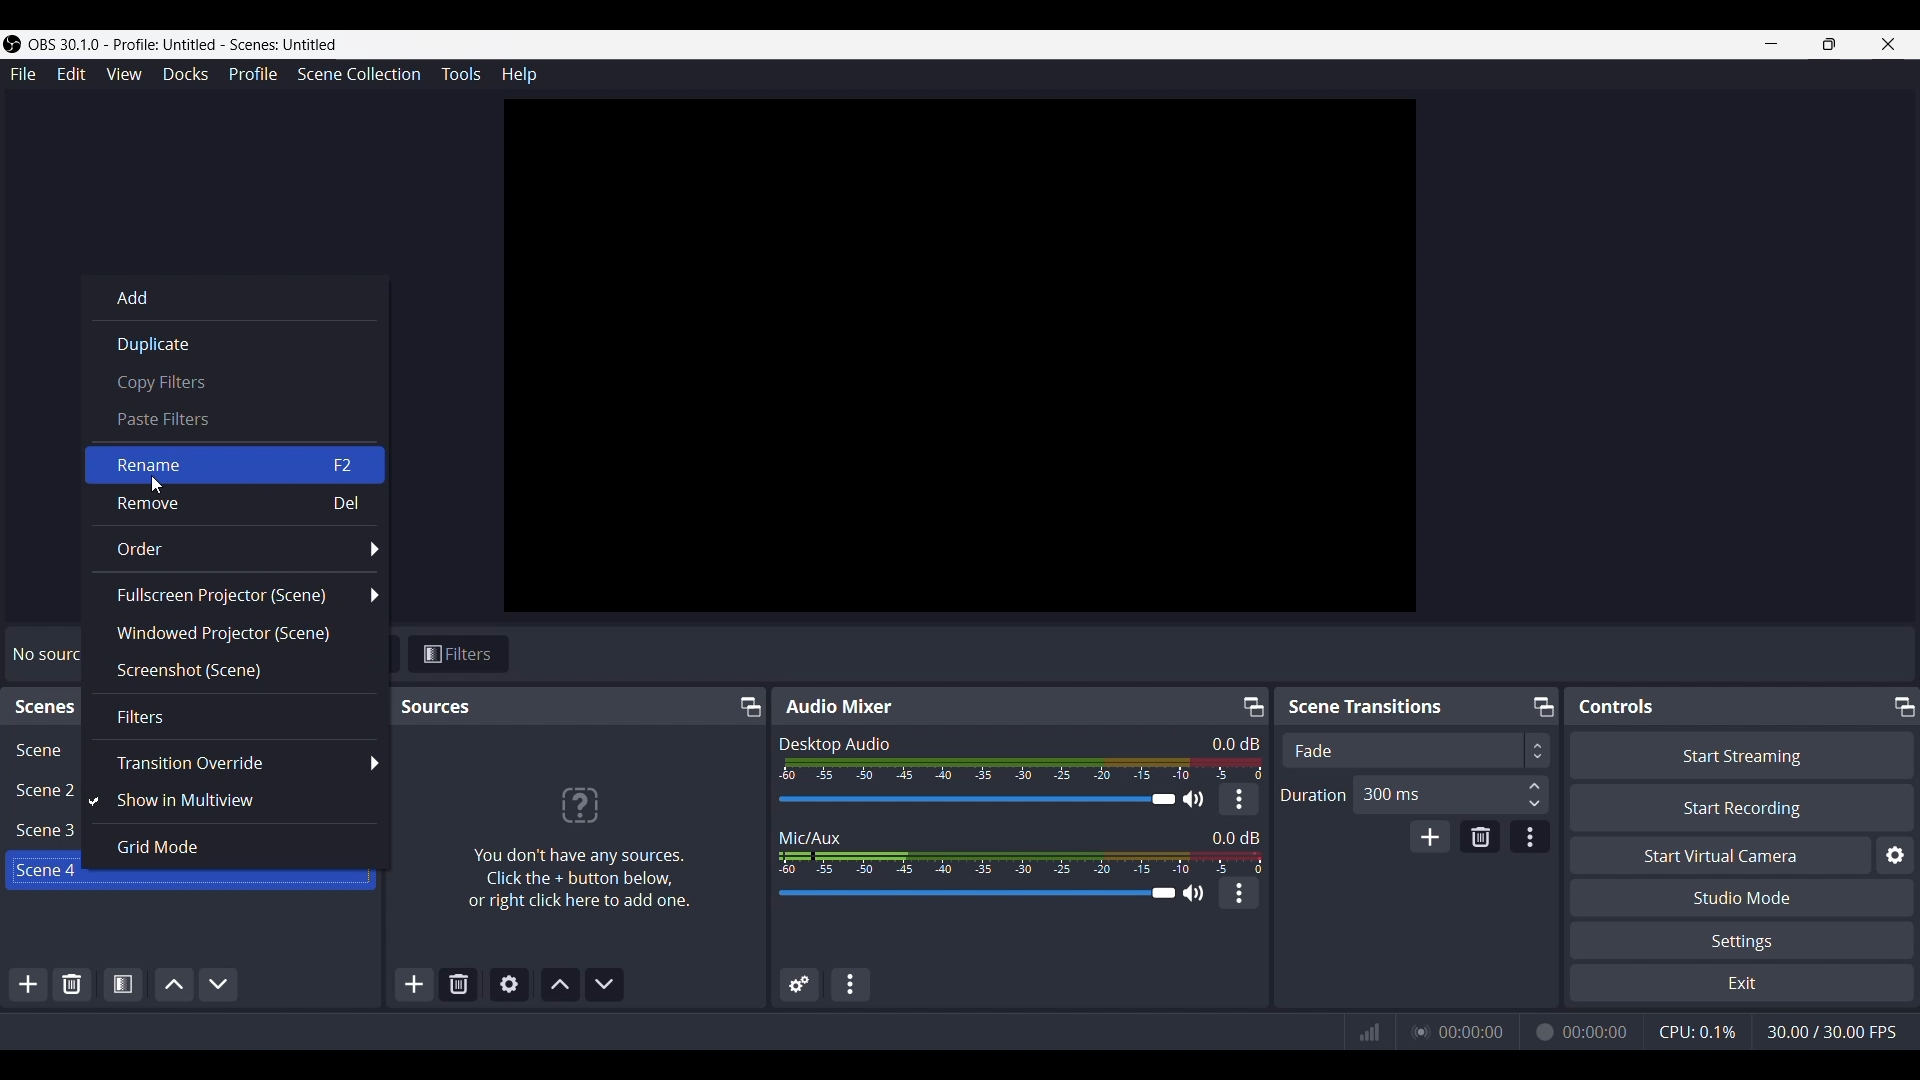 The width and height of the screenshot is (1920, 1080). I want to click on Add, so click(131, 297).